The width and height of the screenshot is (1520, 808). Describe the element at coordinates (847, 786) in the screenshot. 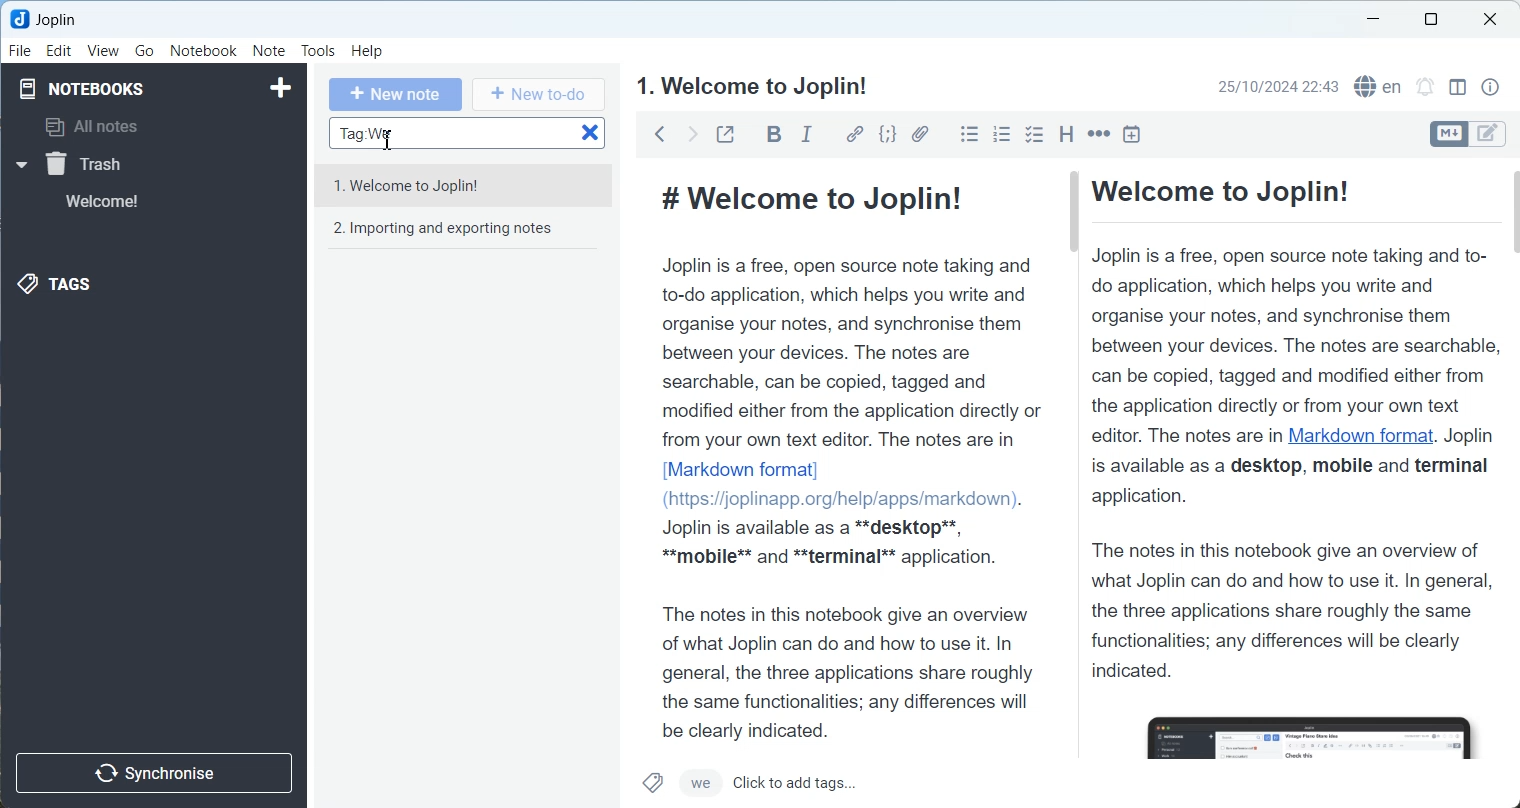

I see `Click to add tags` at that location.